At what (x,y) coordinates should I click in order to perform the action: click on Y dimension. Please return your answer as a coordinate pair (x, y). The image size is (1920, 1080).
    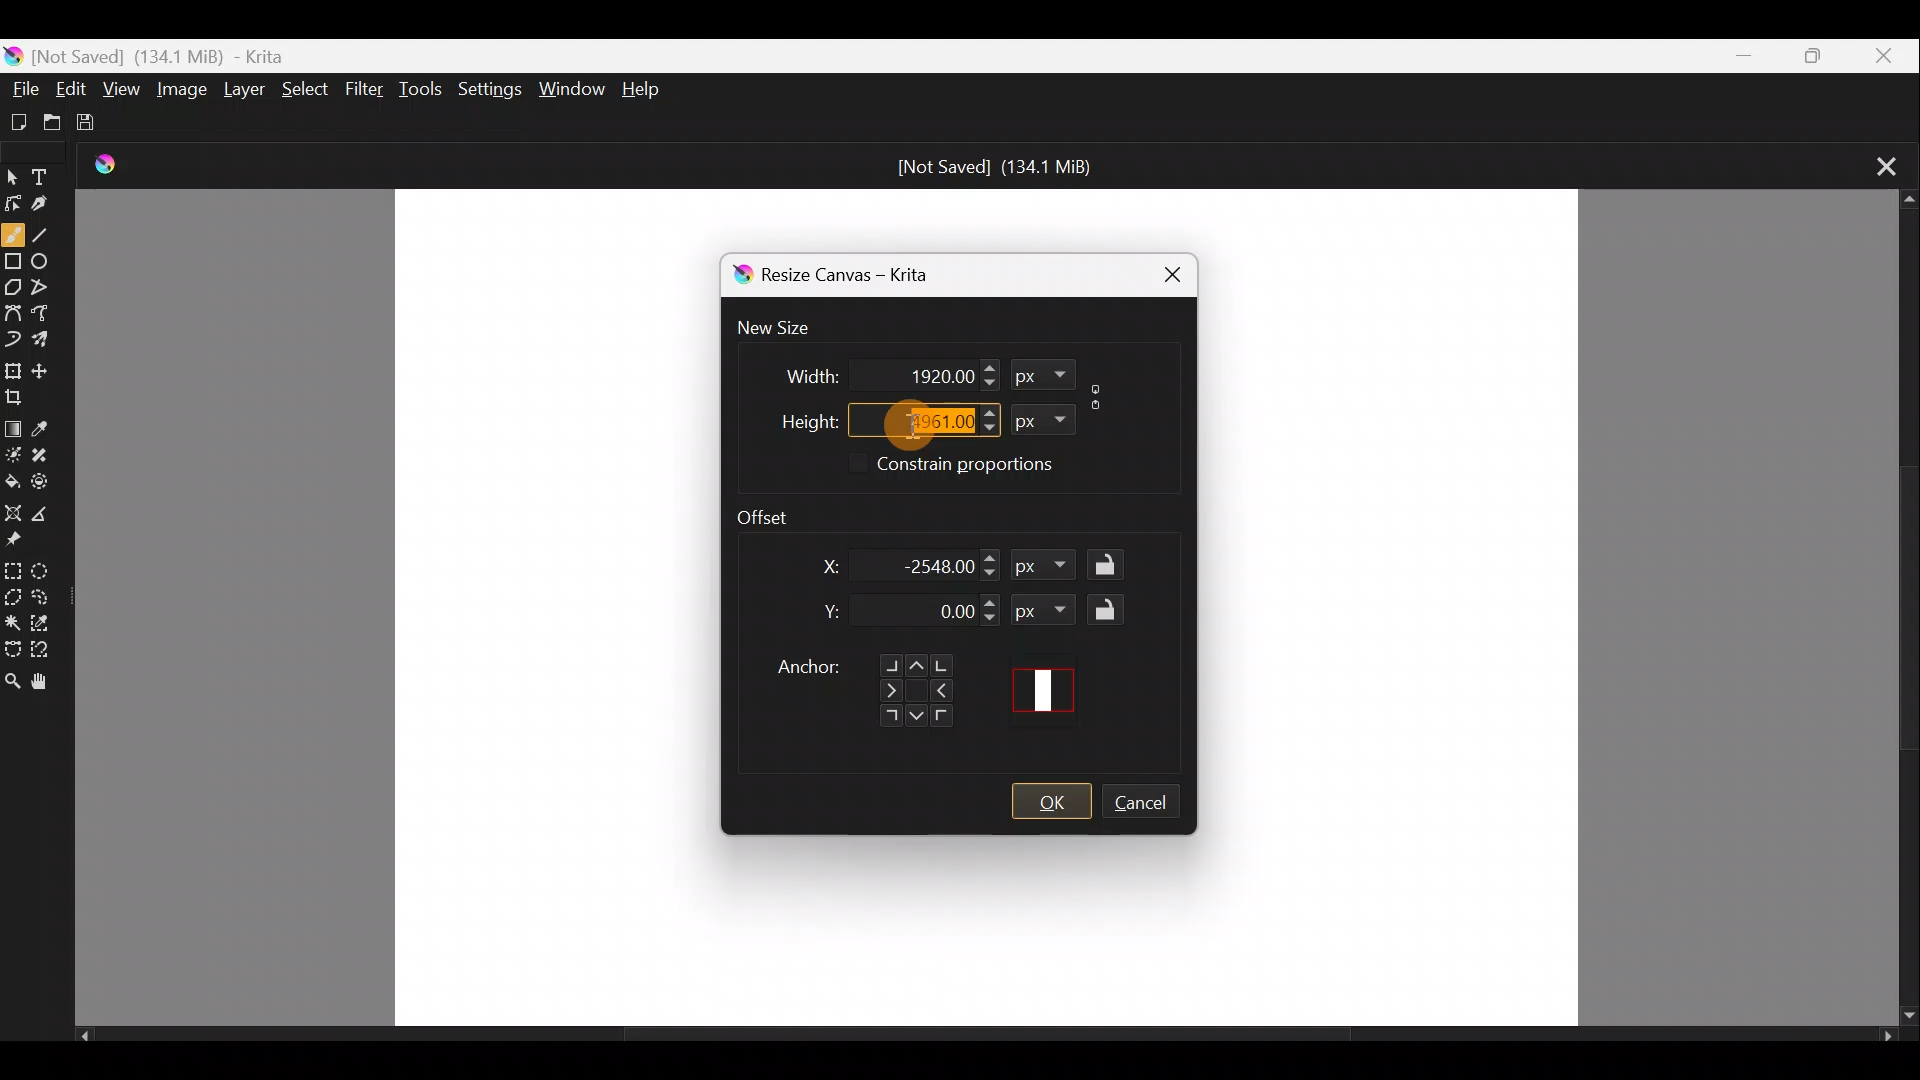
    Looking at the image, I should click on (826, 612).